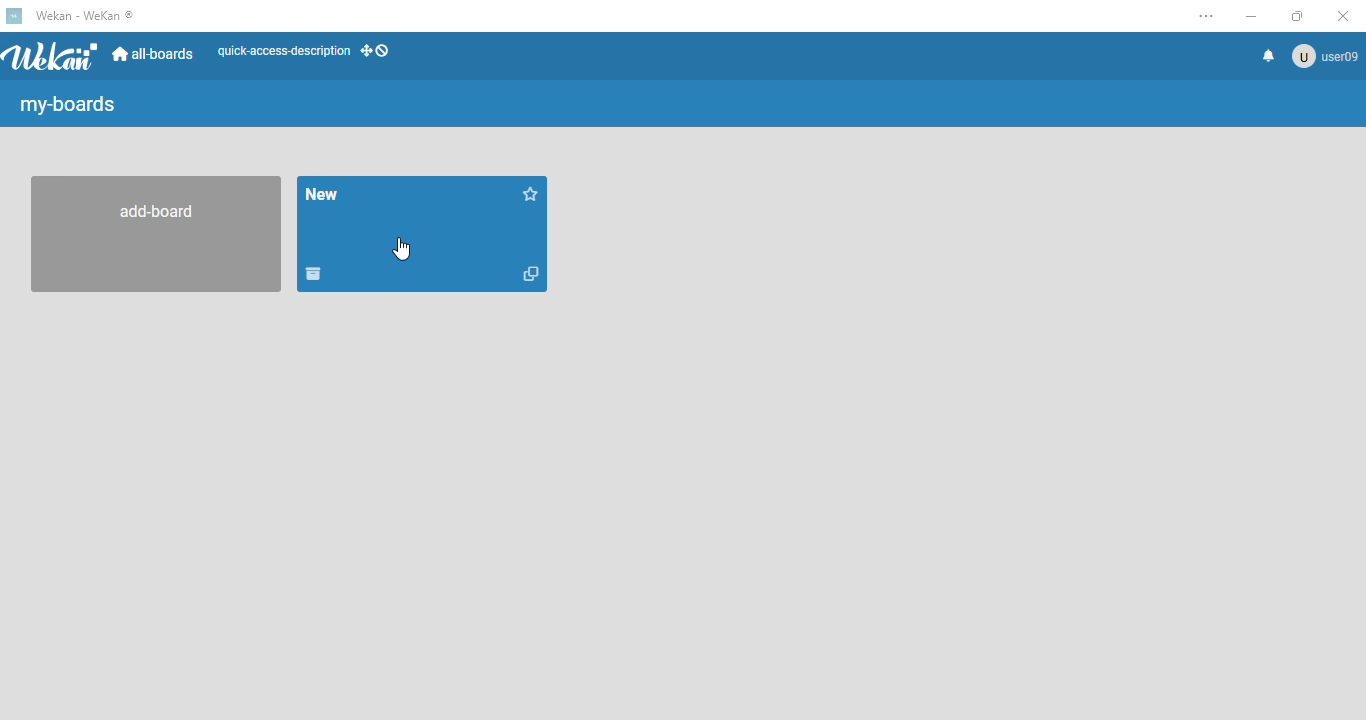 Image resolution: width=1366 pixels, height=720 pixels. Describe the element at coordinates (71, 105) in the screenshot. I see `my-boards` at that location.